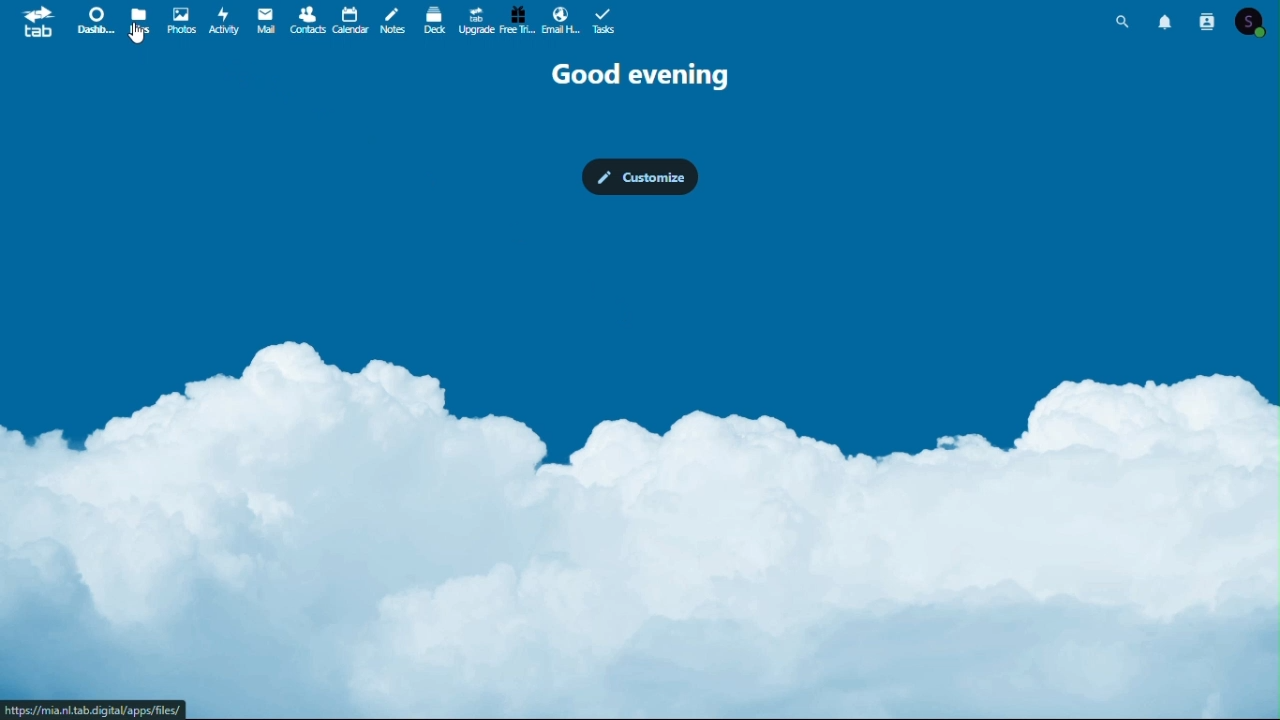 The image size is (1280, 720). Describe the element at coordinates (1123, 19) in the screenshot. I see `search` at that location.